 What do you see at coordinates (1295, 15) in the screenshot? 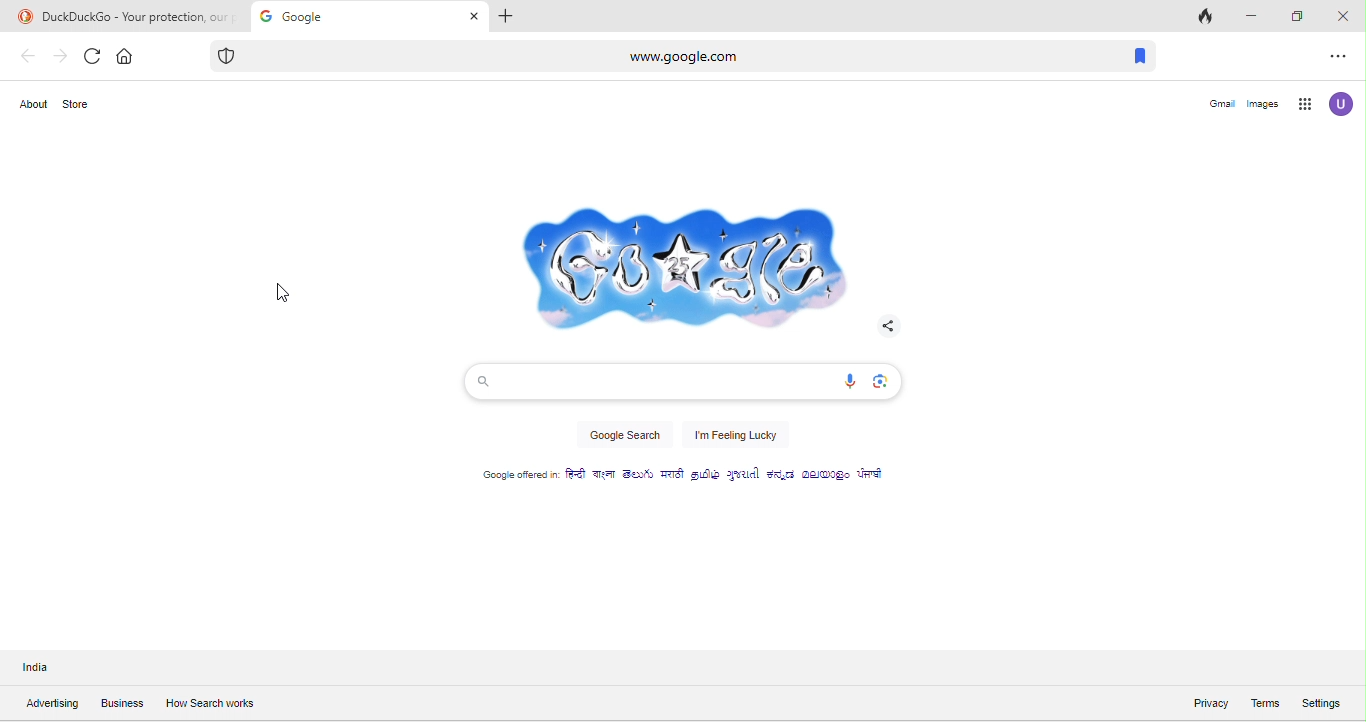
I see `maximize` at bounding box center [1295, 15].